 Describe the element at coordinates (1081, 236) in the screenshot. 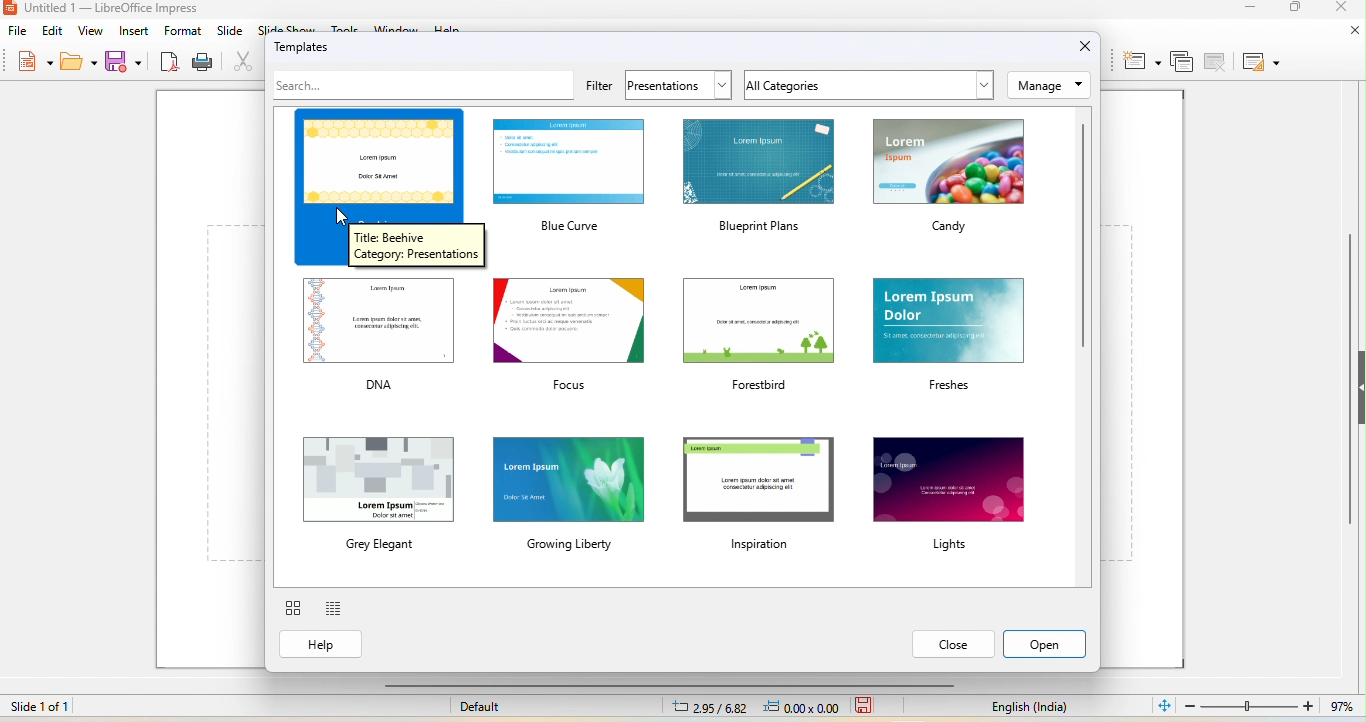

I see `vertical scroll bar` at that location.